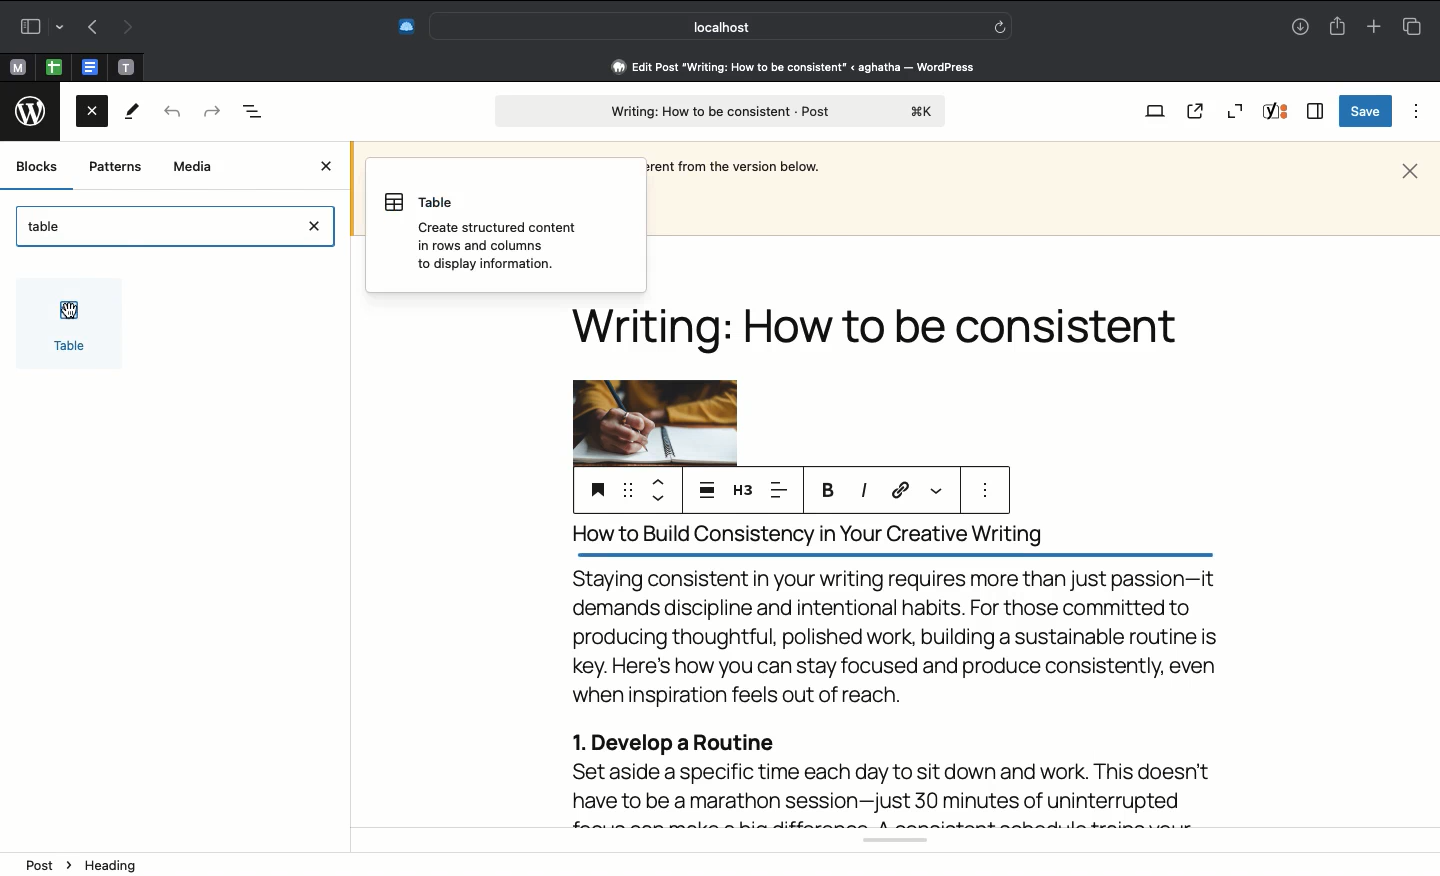 This screenshot has width=1440, height=876. I want to click on Pinned tabs, so click(19, 66).